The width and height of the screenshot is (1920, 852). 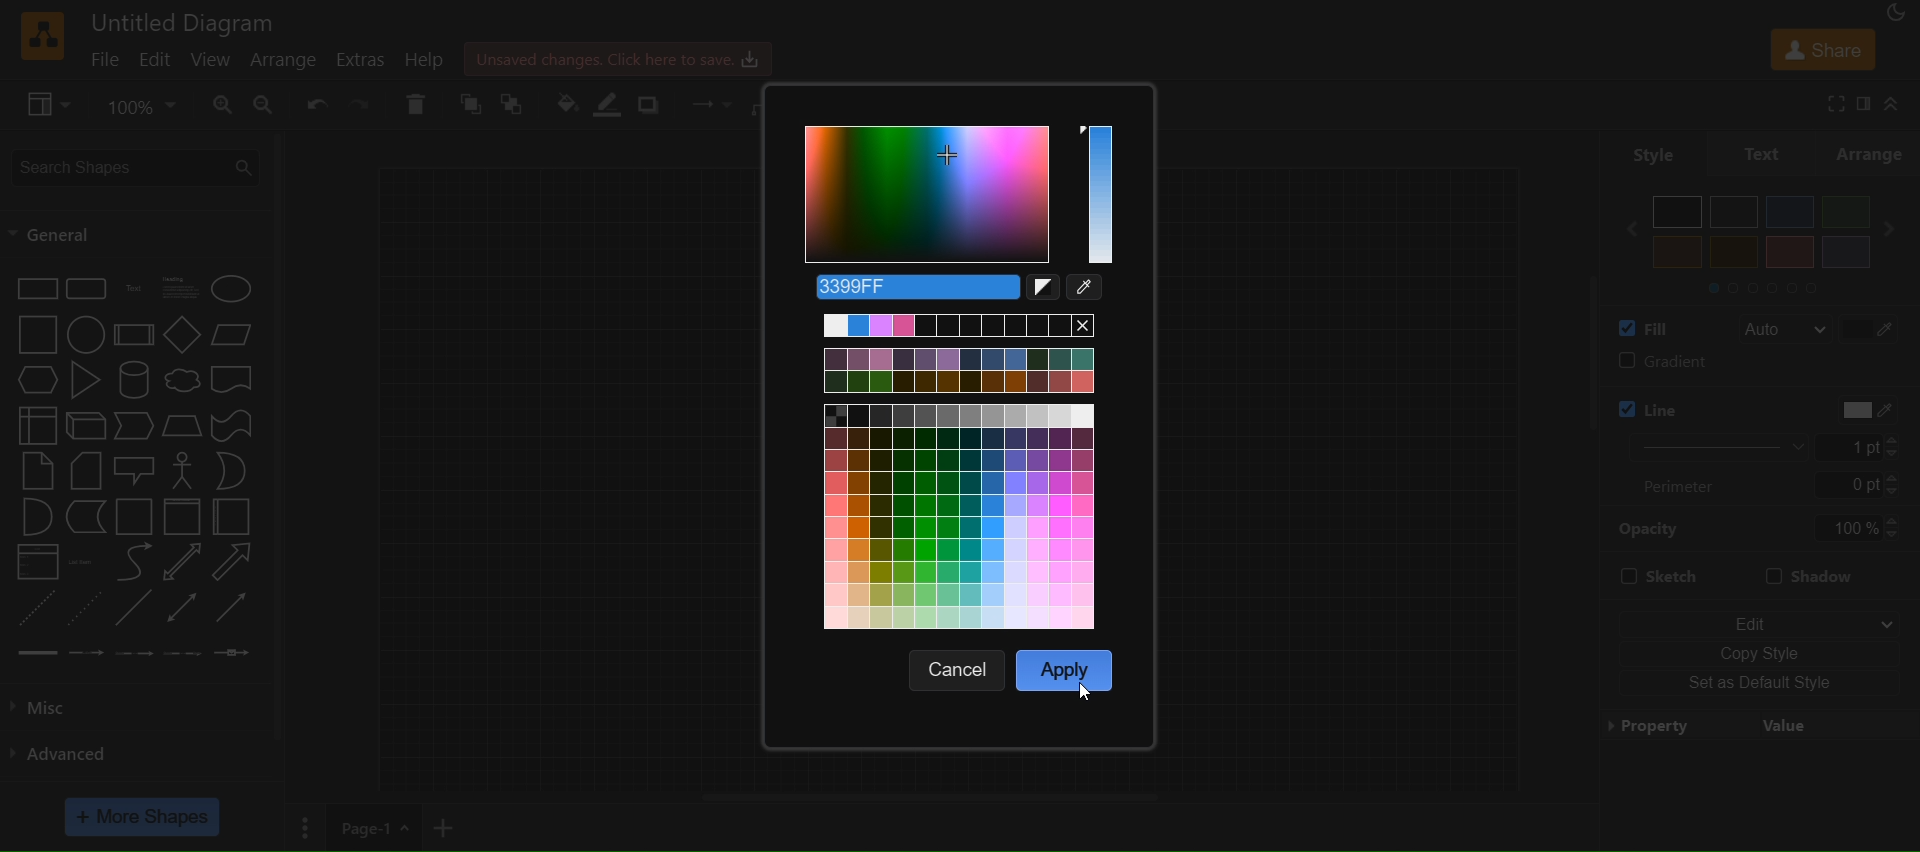 I want to click on to front , so click(x=511, y=103).